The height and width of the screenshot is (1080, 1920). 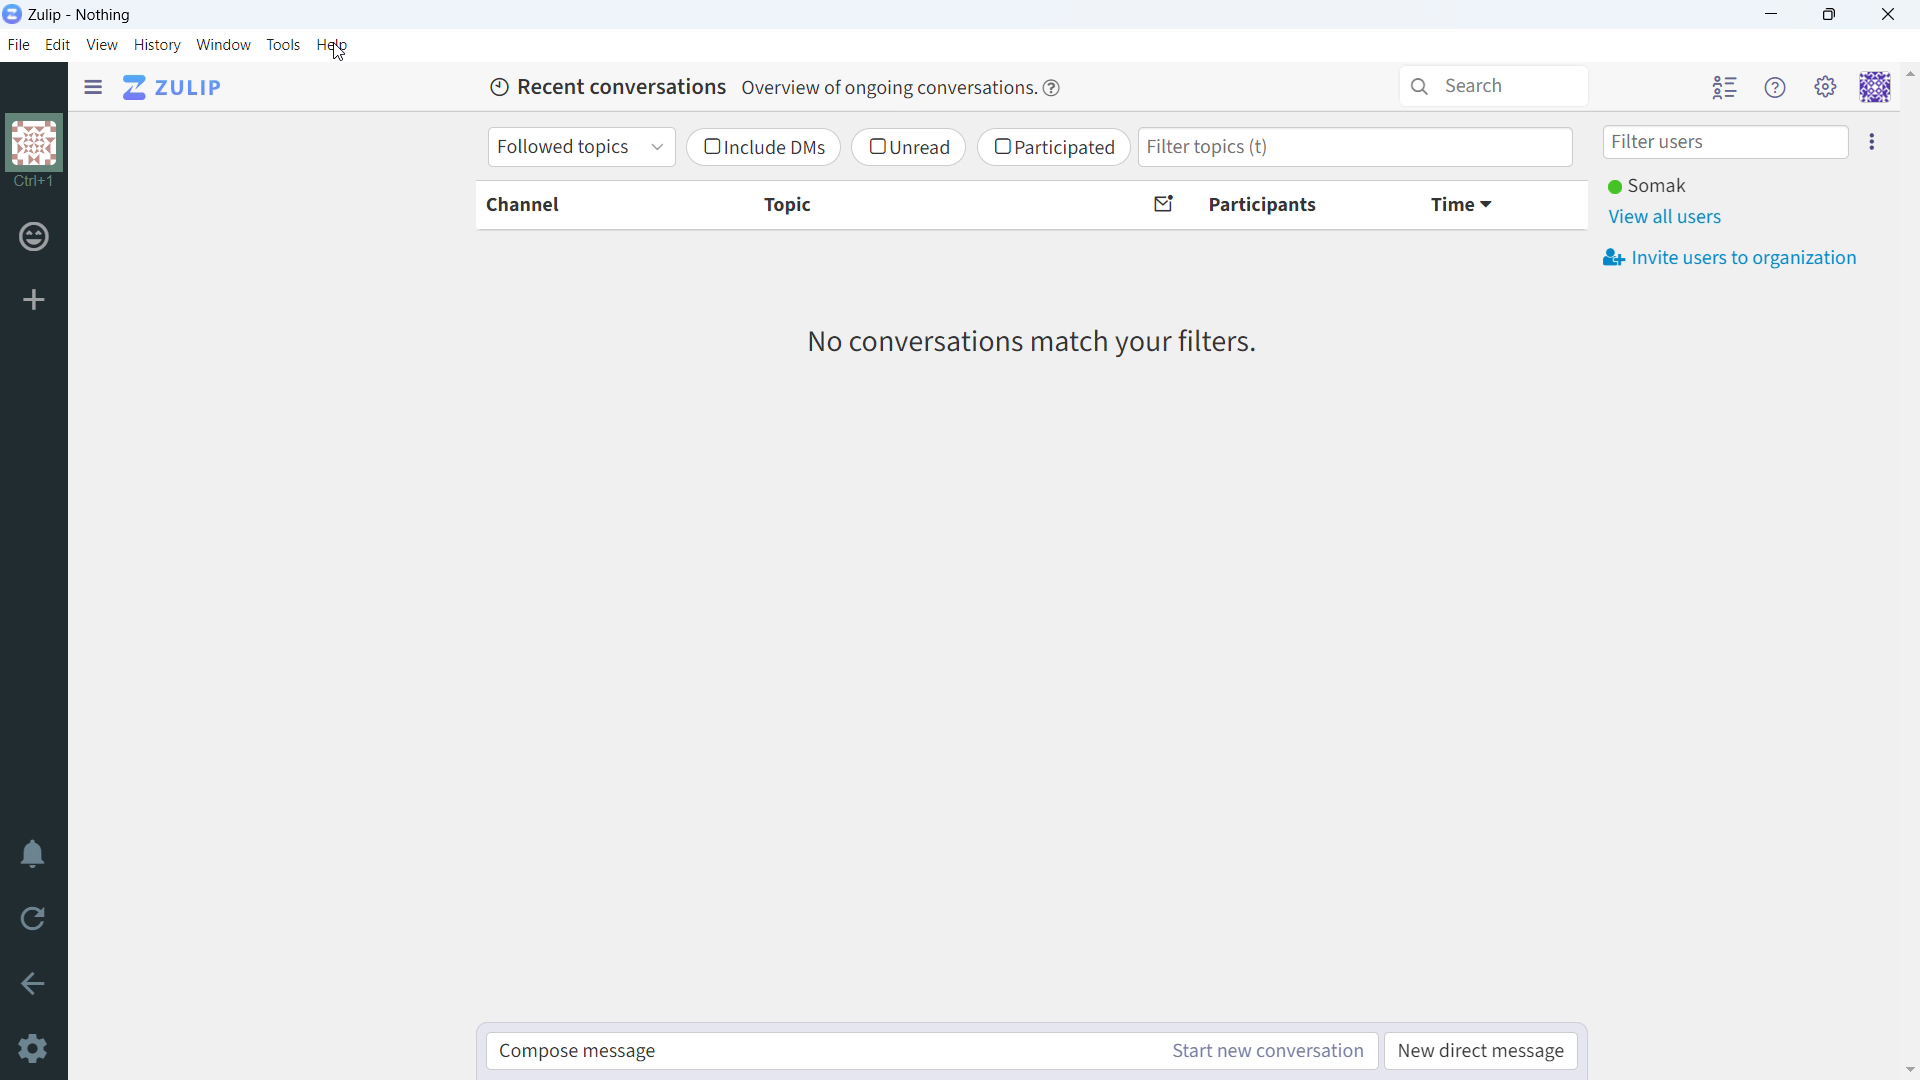 I want to click on show sidebar menu, so click(x=96, y=88).